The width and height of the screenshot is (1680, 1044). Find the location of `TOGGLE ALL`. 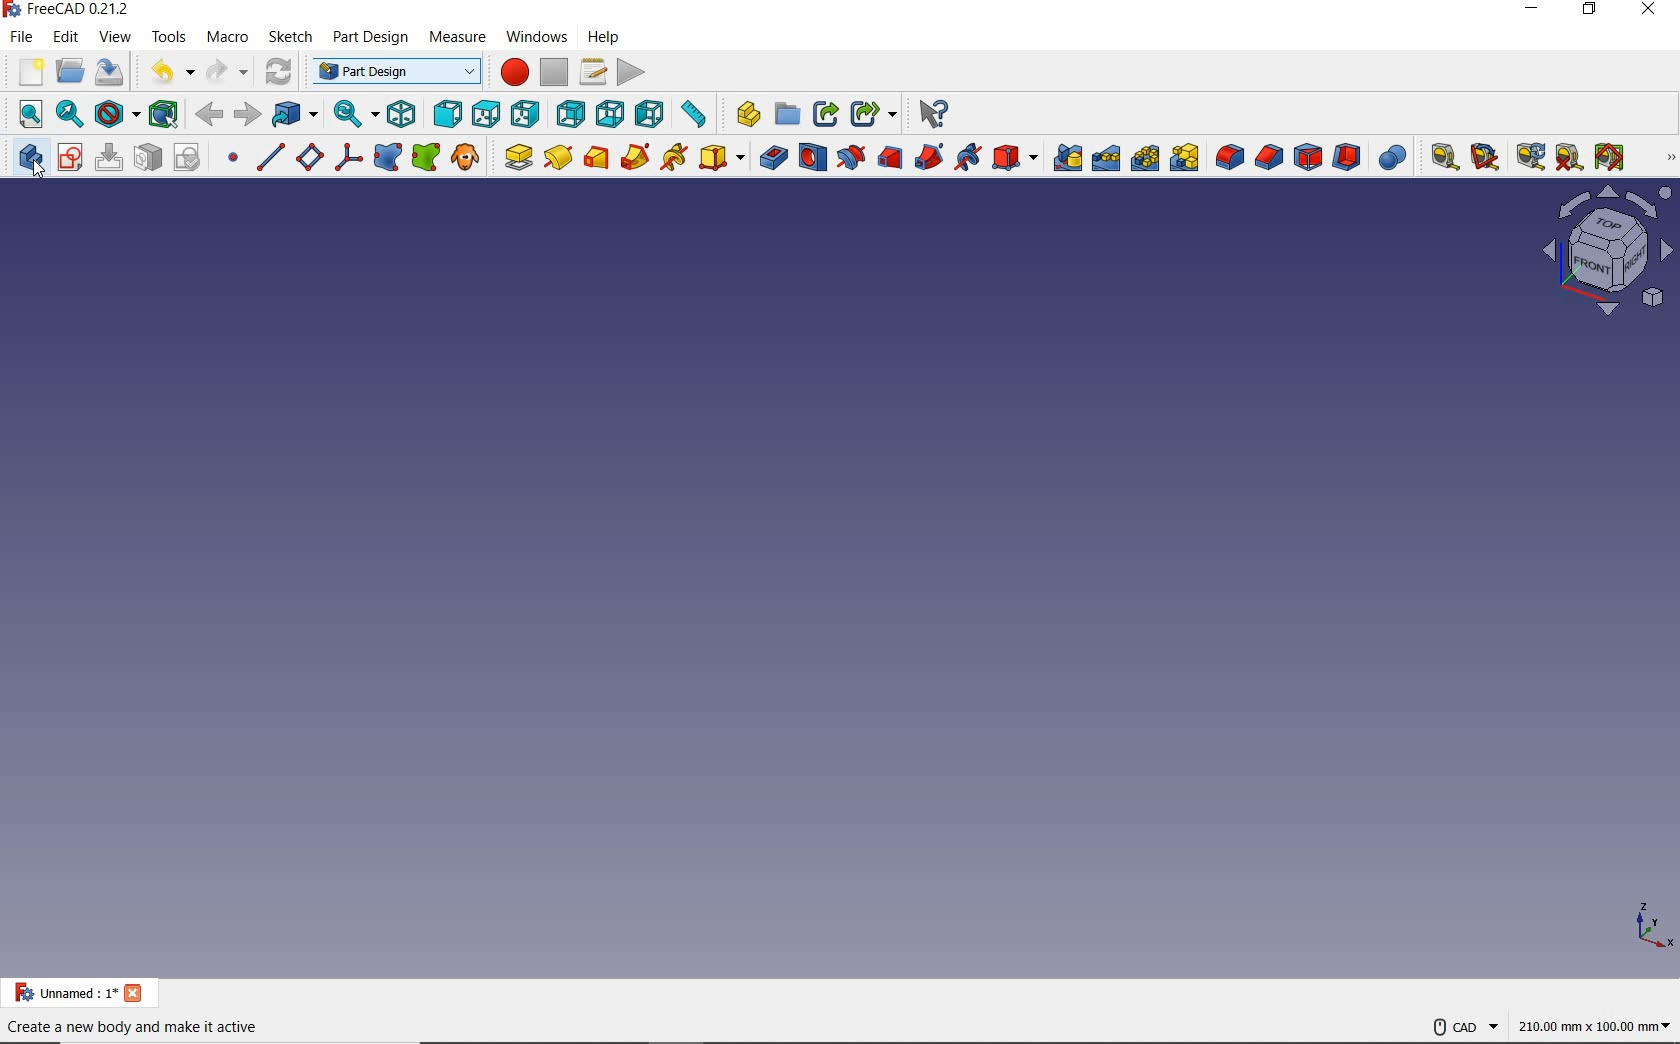

TOGGLE ALL is located at coordinates (1611, 157).